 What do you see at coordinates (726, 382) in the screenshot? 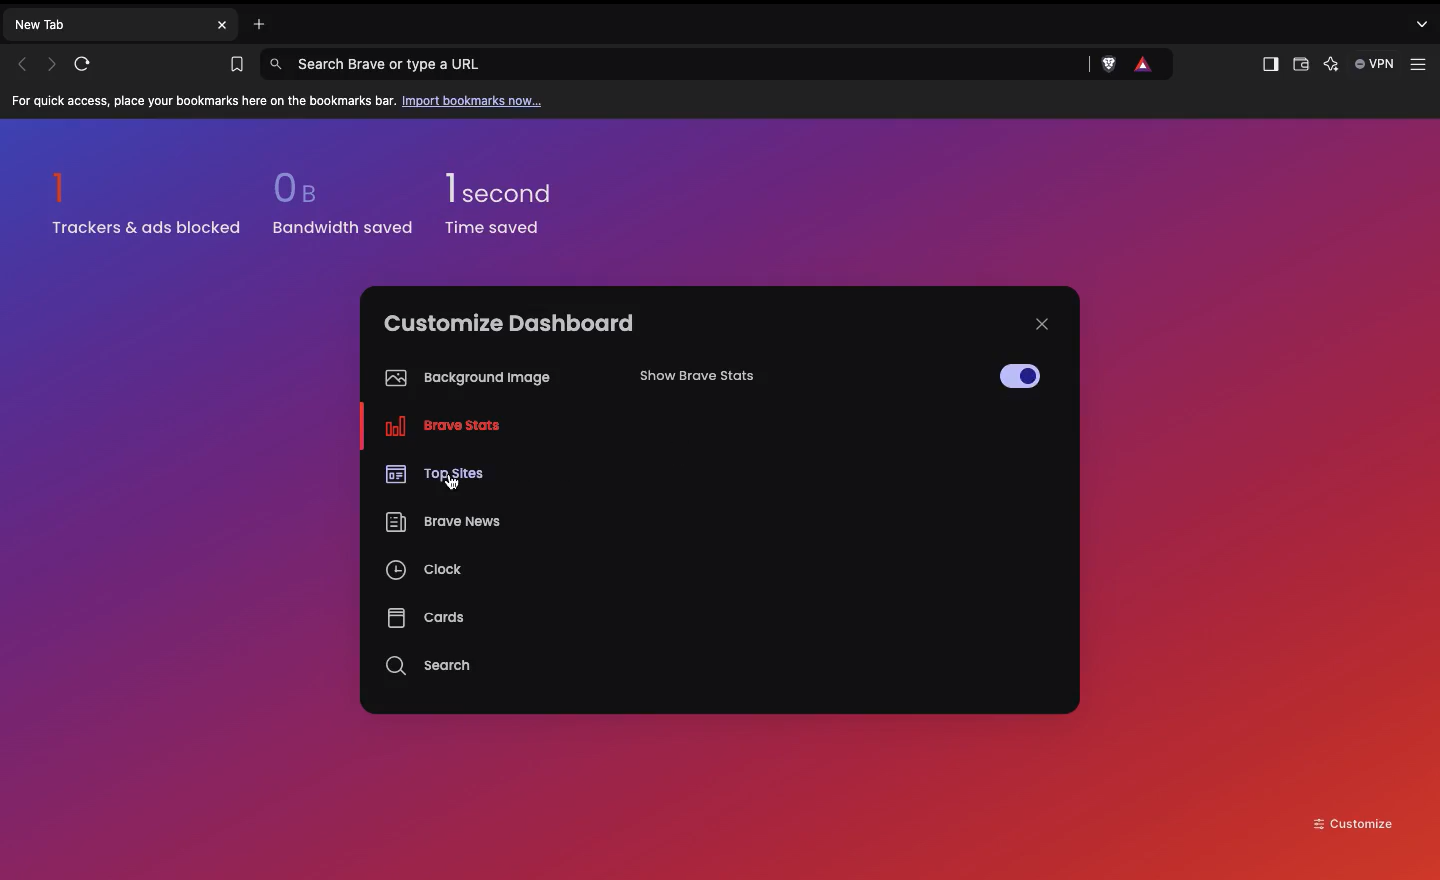
I see `Show brave stats` at bounding box center [726, 382].